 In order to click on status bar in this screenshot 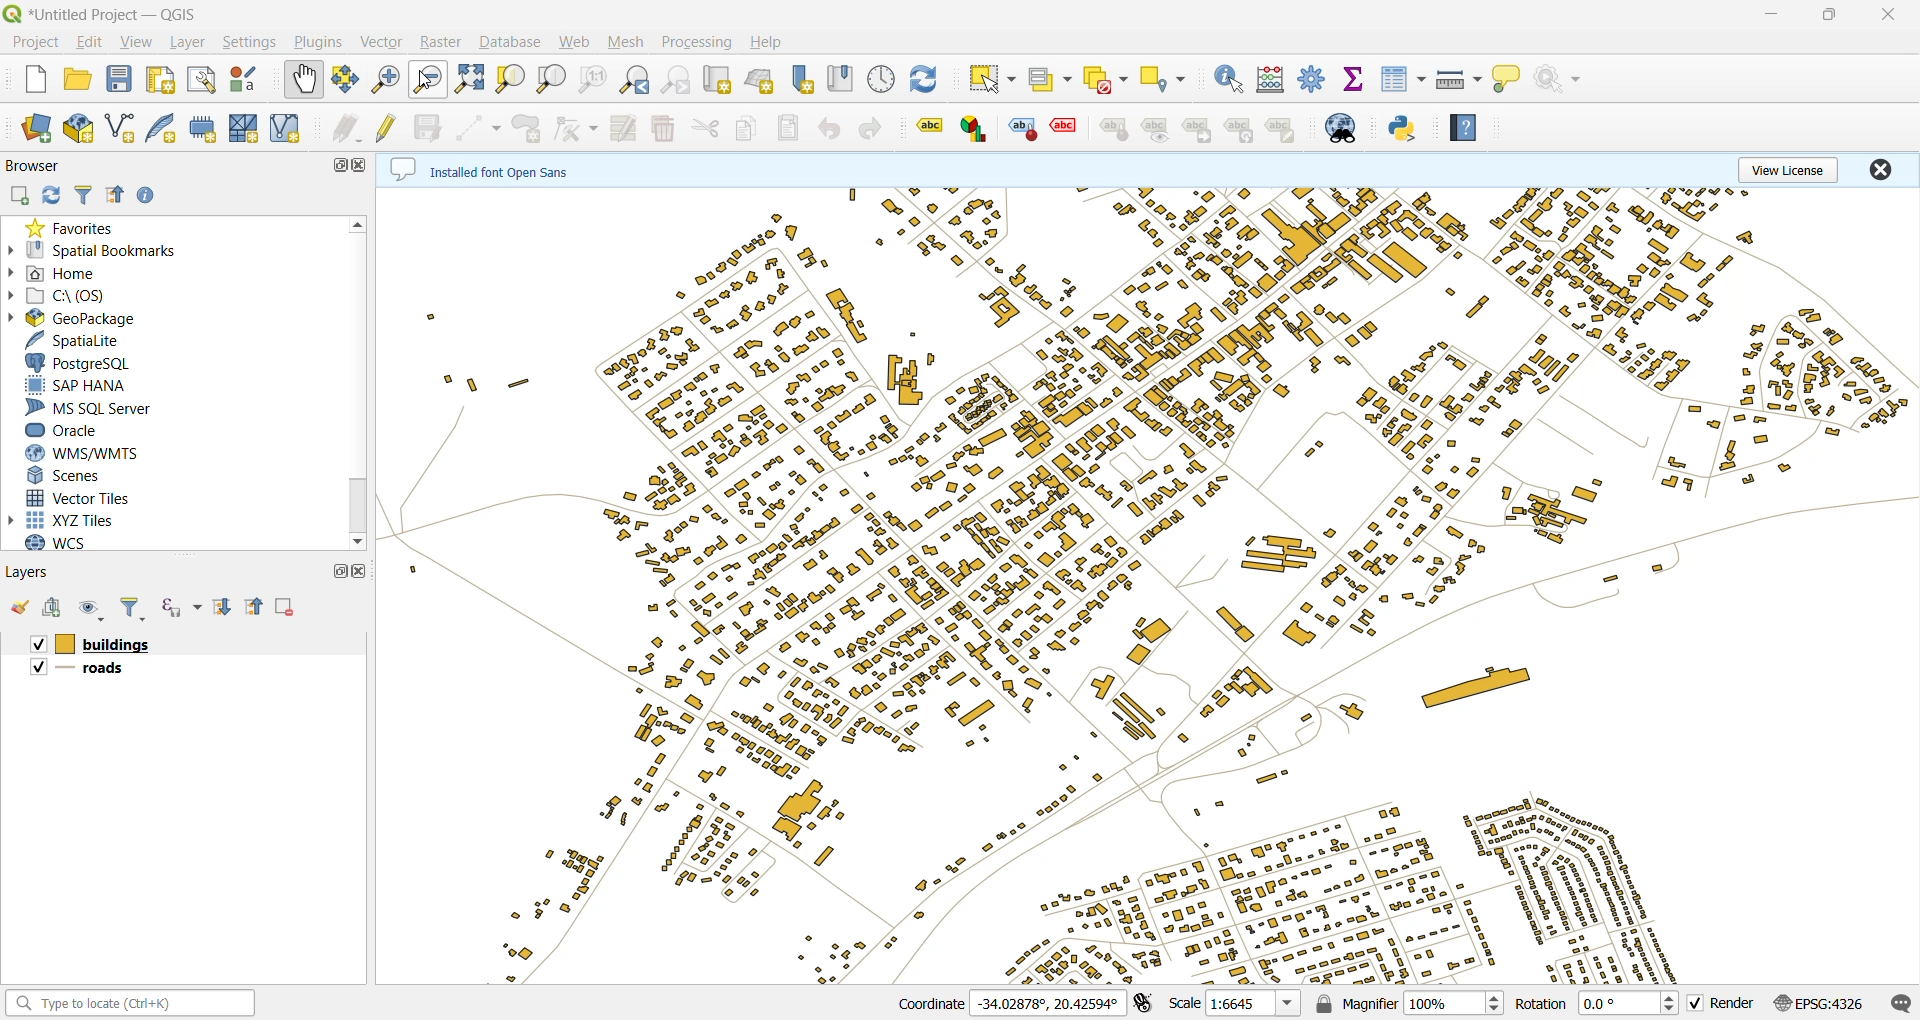, I will do `click(133, 1005)`.